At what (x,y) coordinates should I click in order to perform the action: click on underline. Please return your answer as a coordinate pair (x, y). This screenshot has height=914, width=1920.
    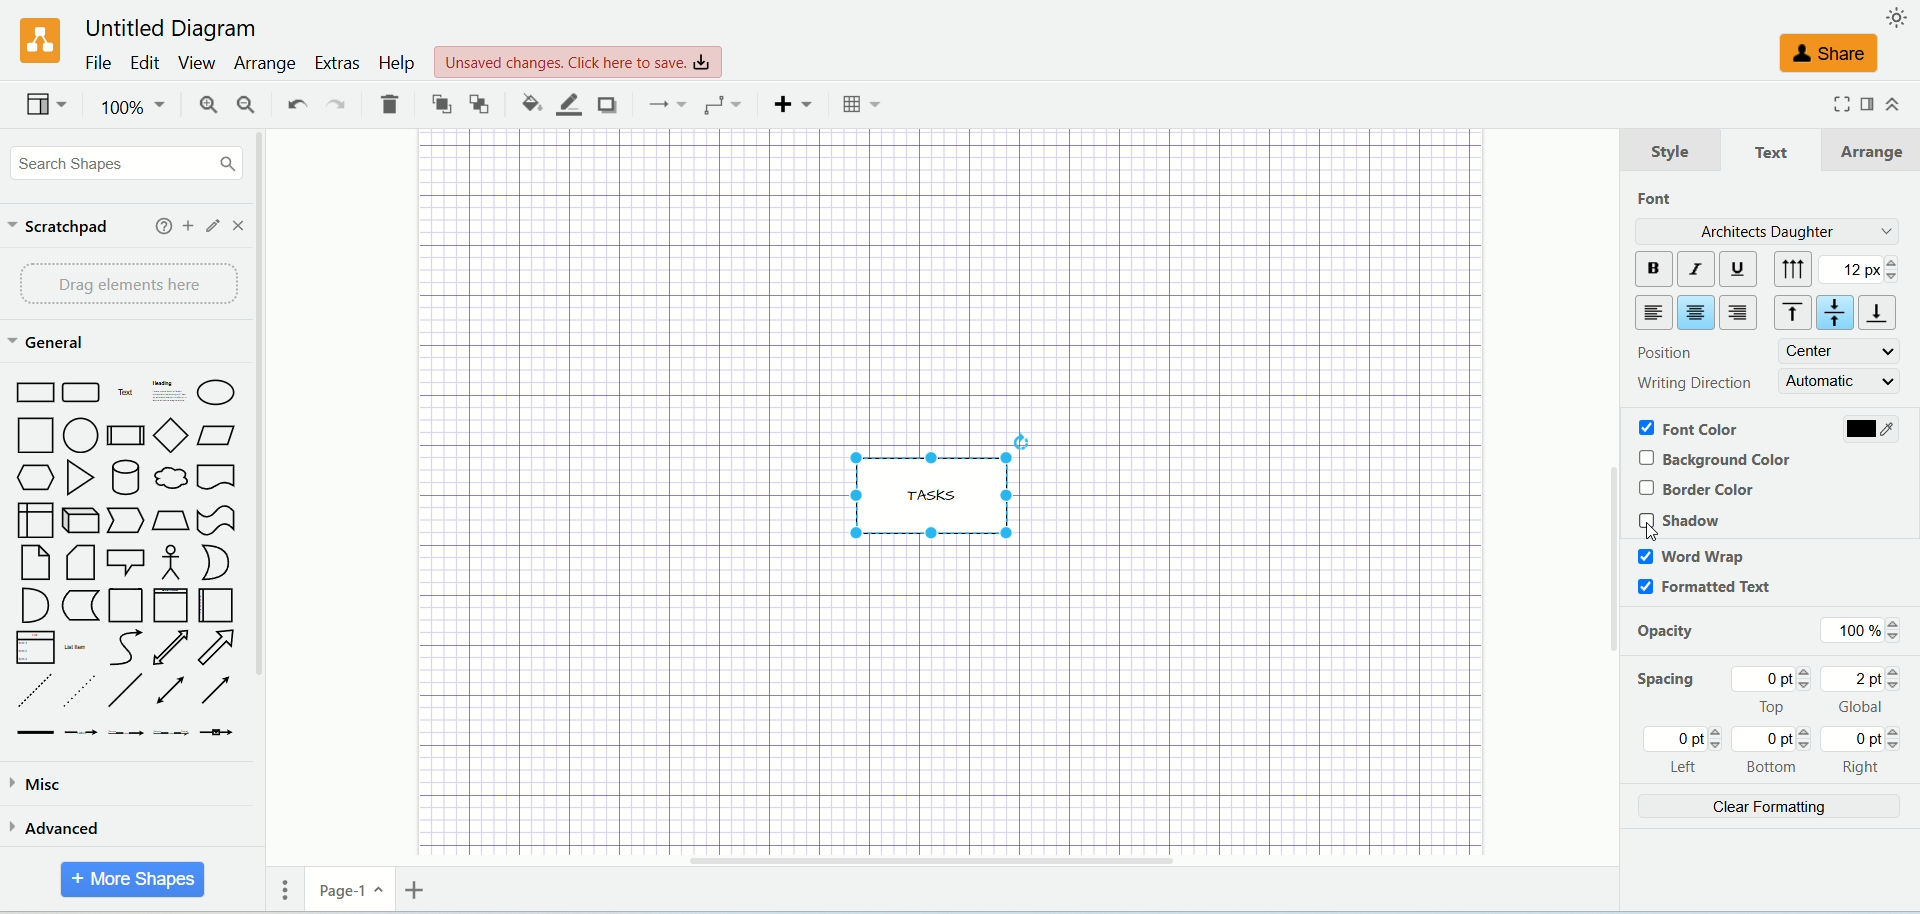
    Looking at the image, I should click on (1739, 269).